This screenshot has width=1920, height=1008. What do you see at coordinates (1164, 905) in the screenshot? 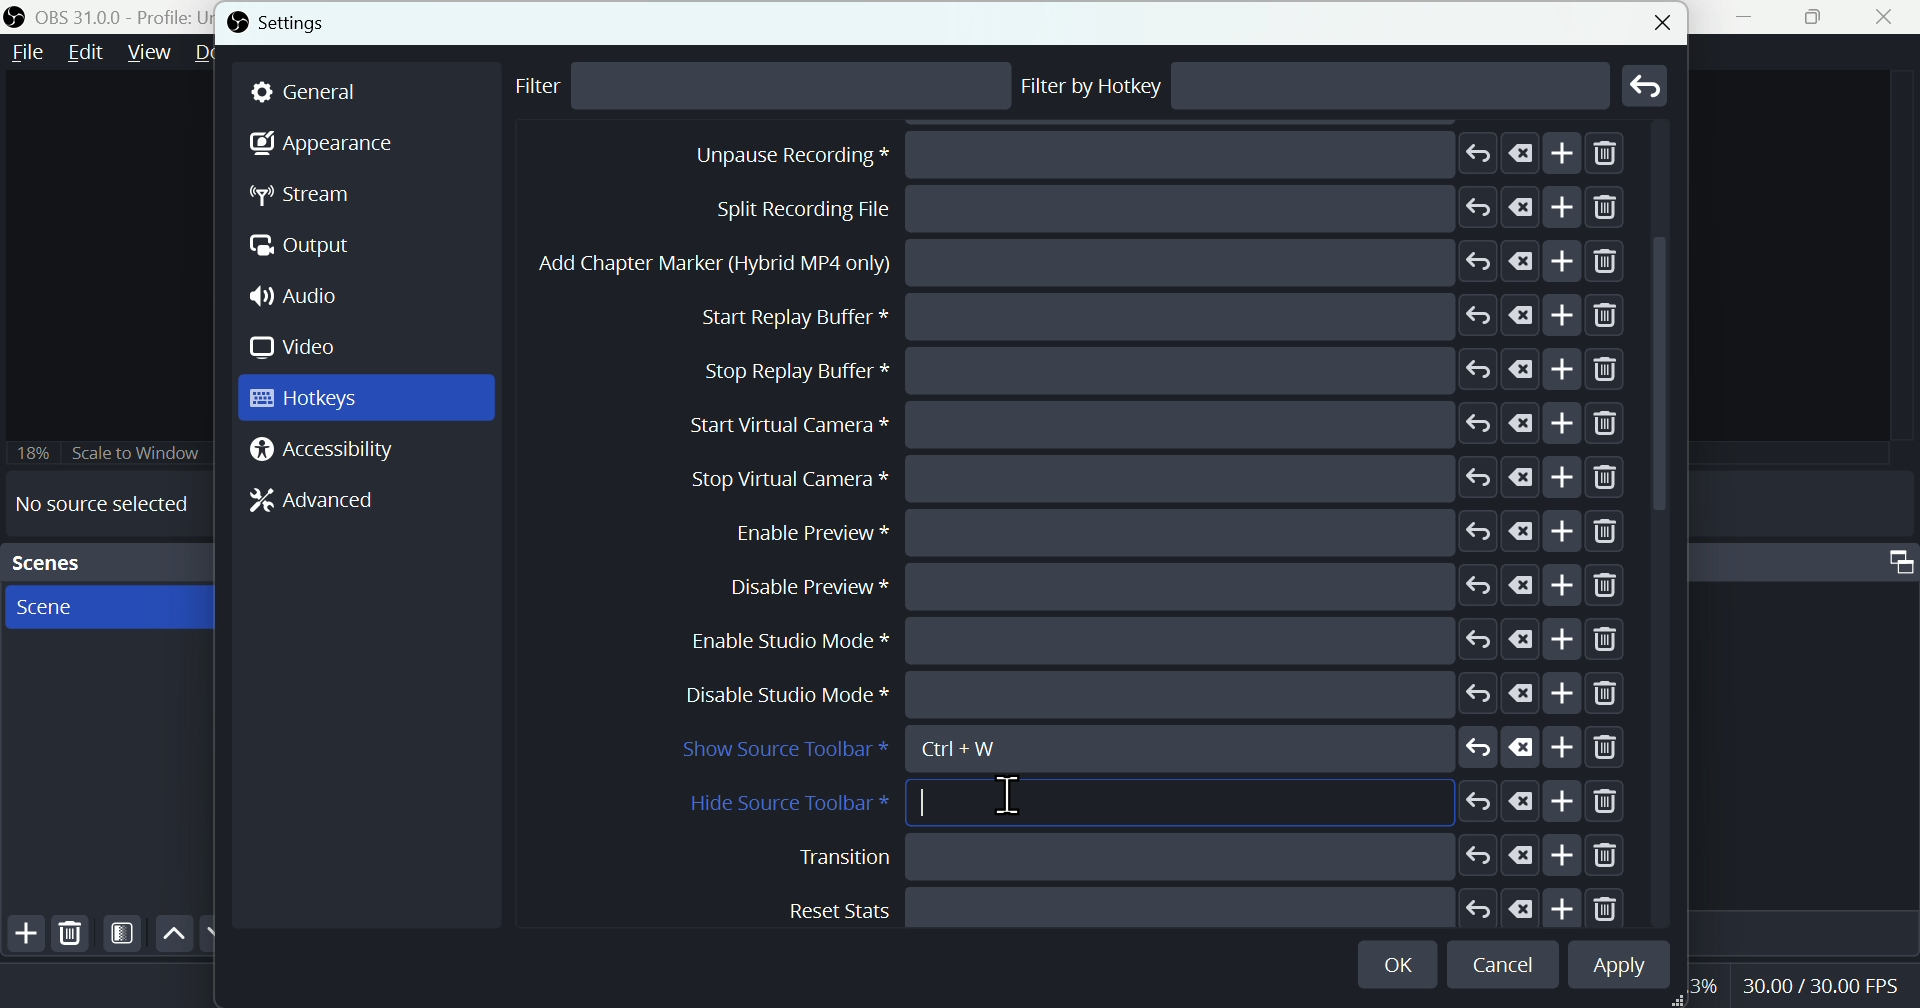
I see `Enable studio mode` at bounding box center [1164, 905].